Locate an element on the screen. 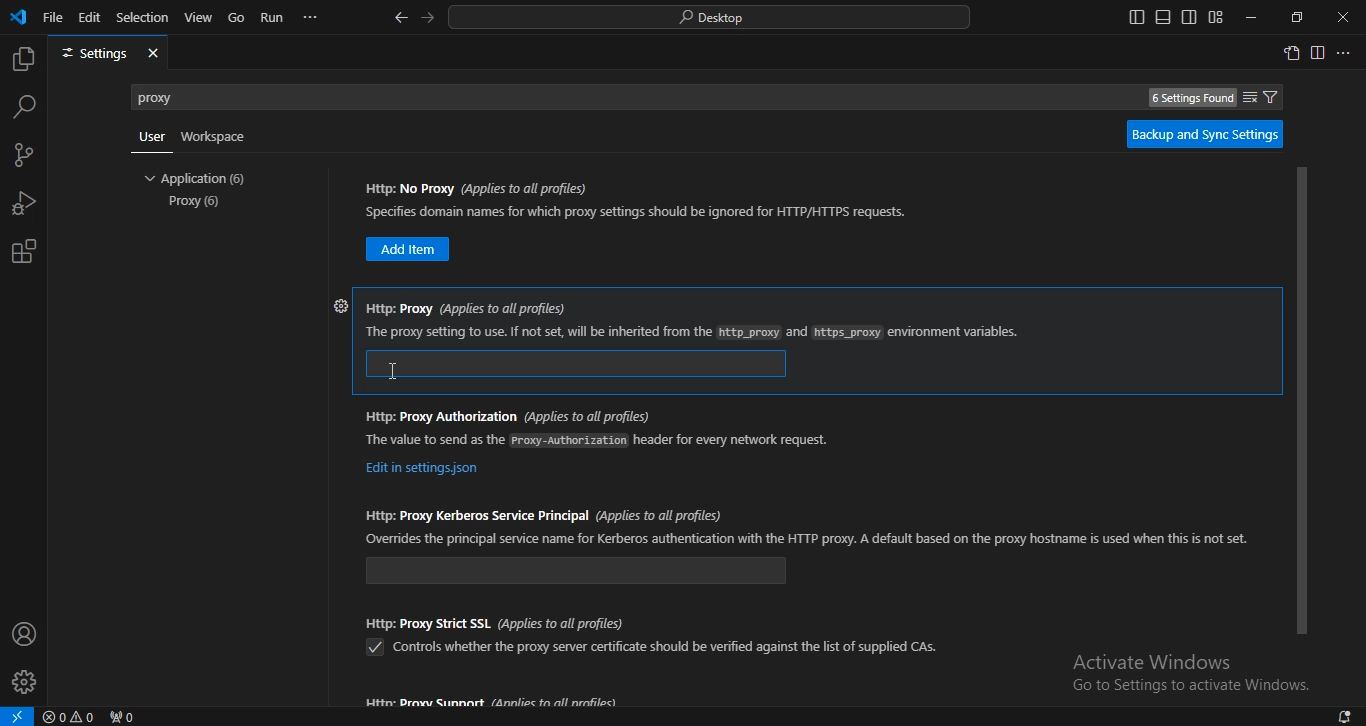 The width and height of the screenshot is (1366, 726). toggle secondary side bar is located at coordinates (1189, 17).